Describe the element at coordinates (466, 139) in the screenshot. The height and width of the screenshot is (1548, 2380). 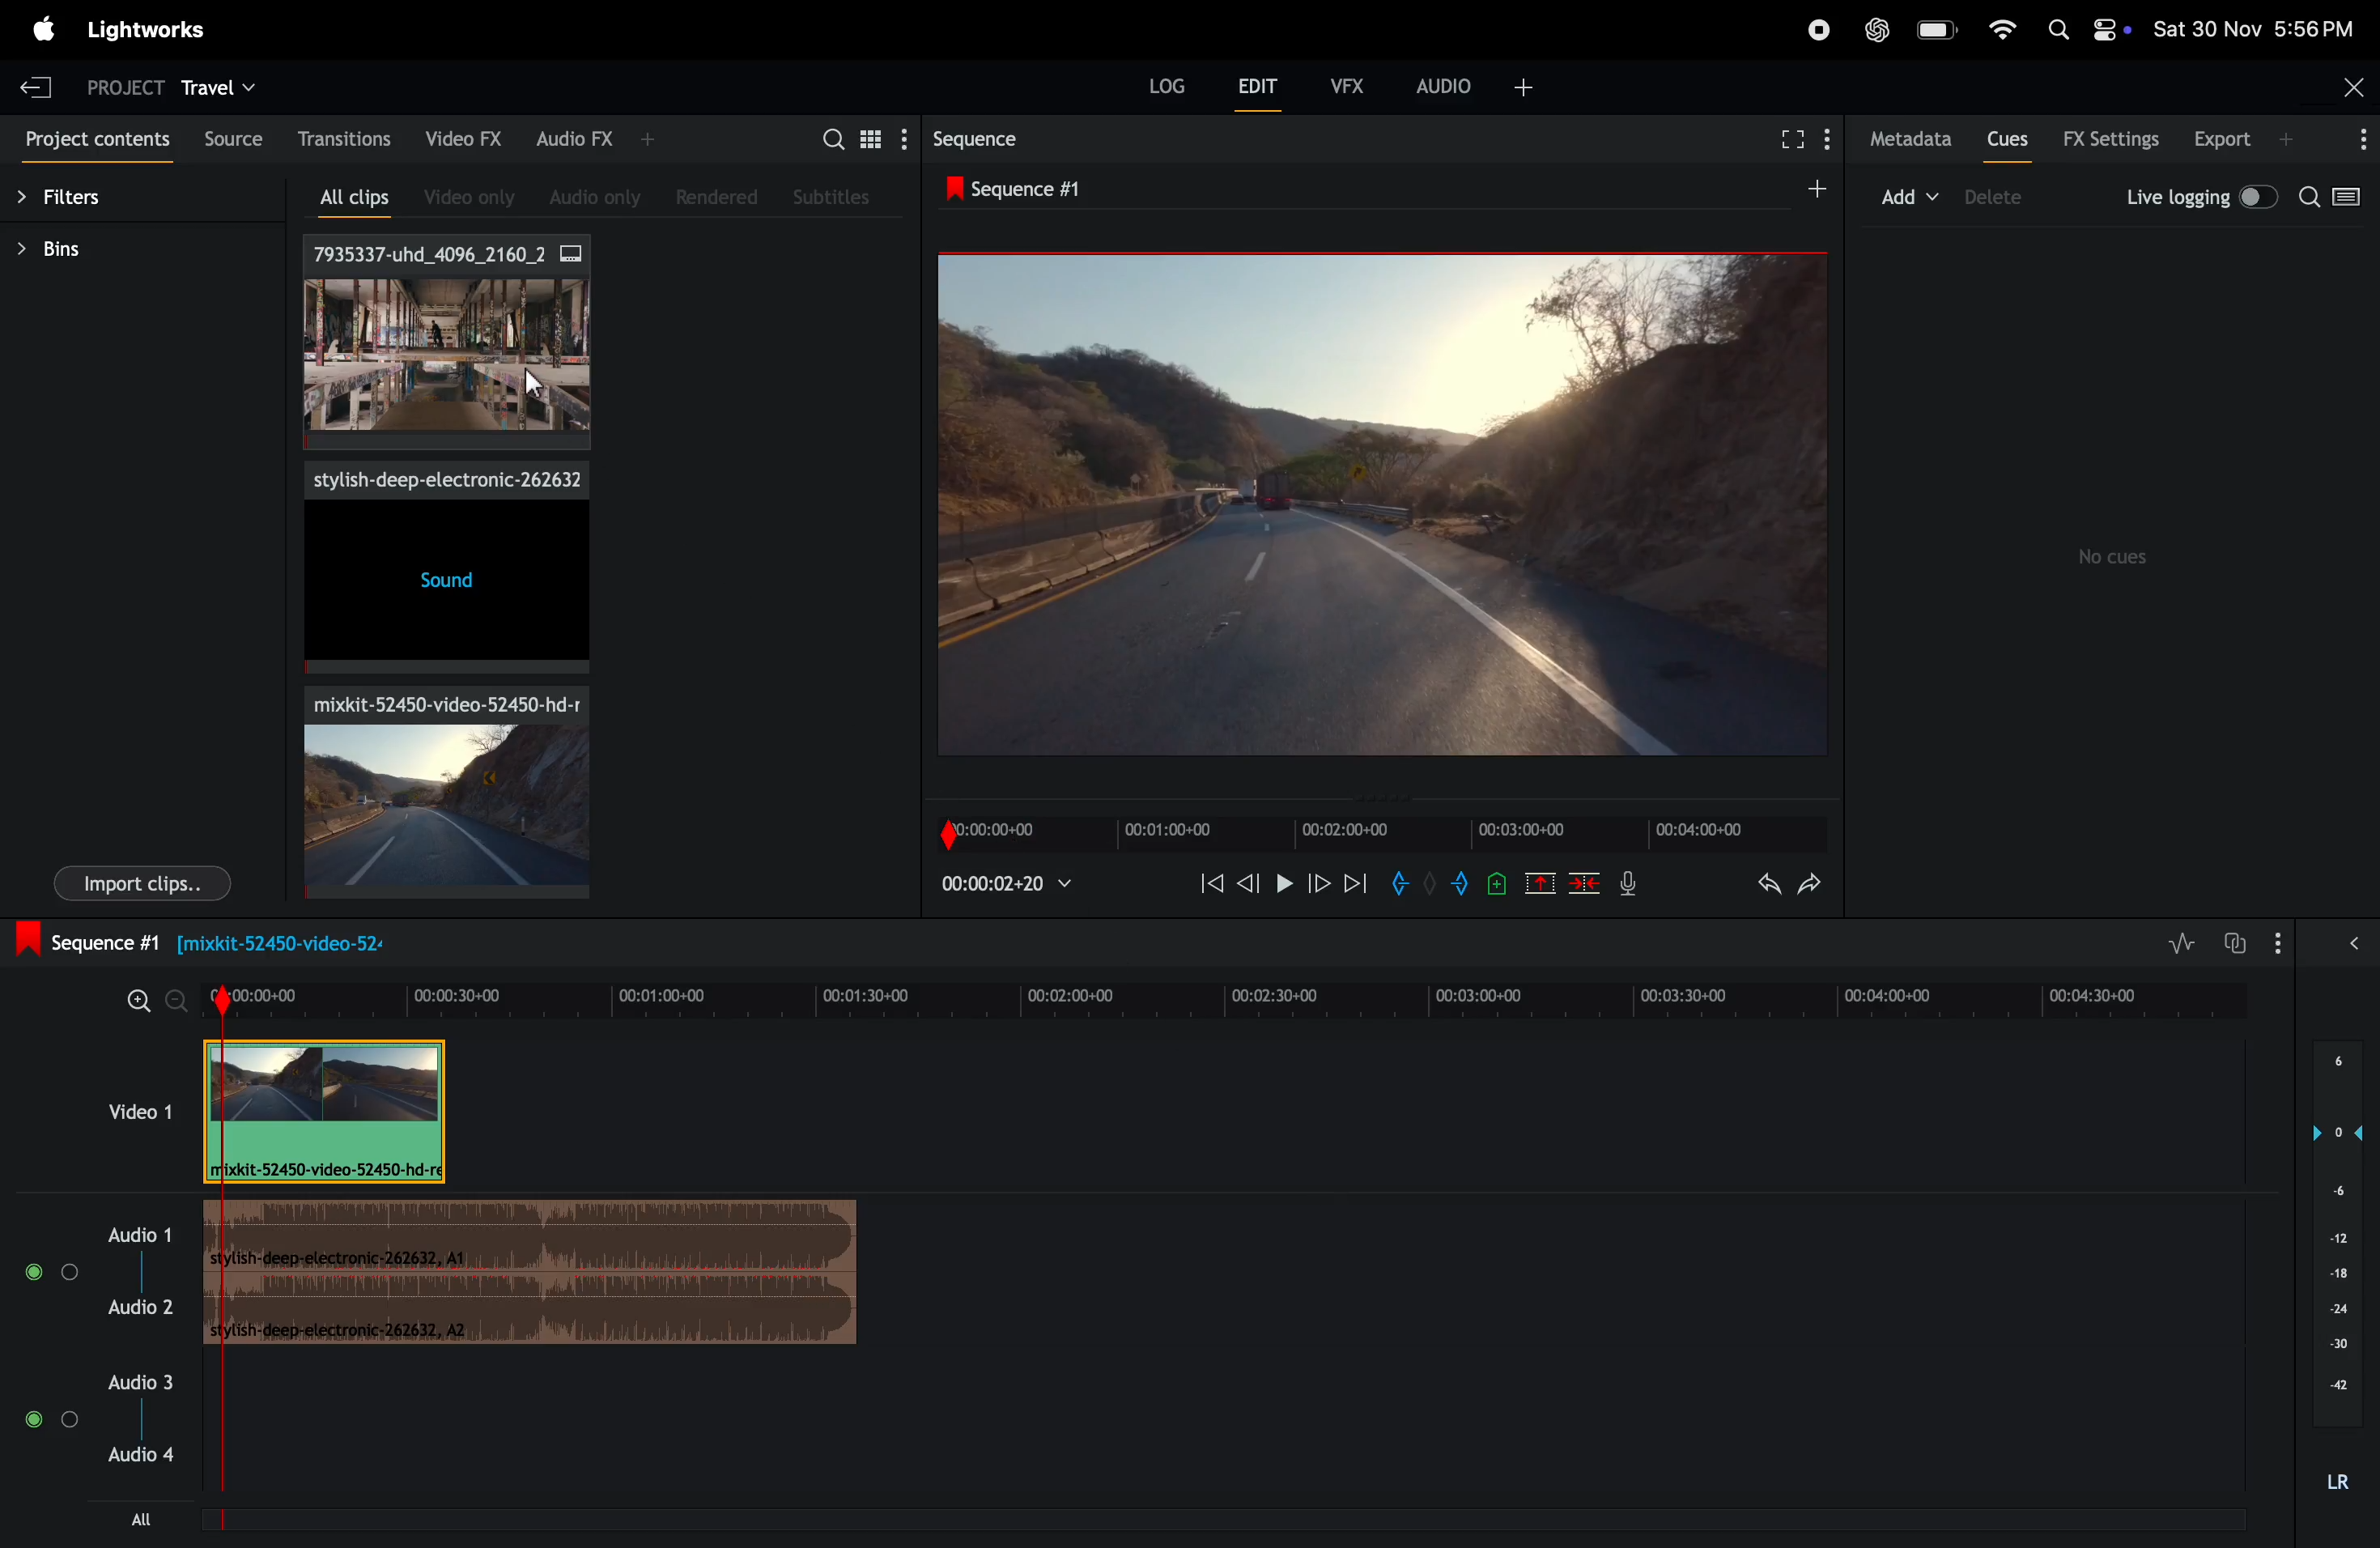
I see `video fx` at that location.